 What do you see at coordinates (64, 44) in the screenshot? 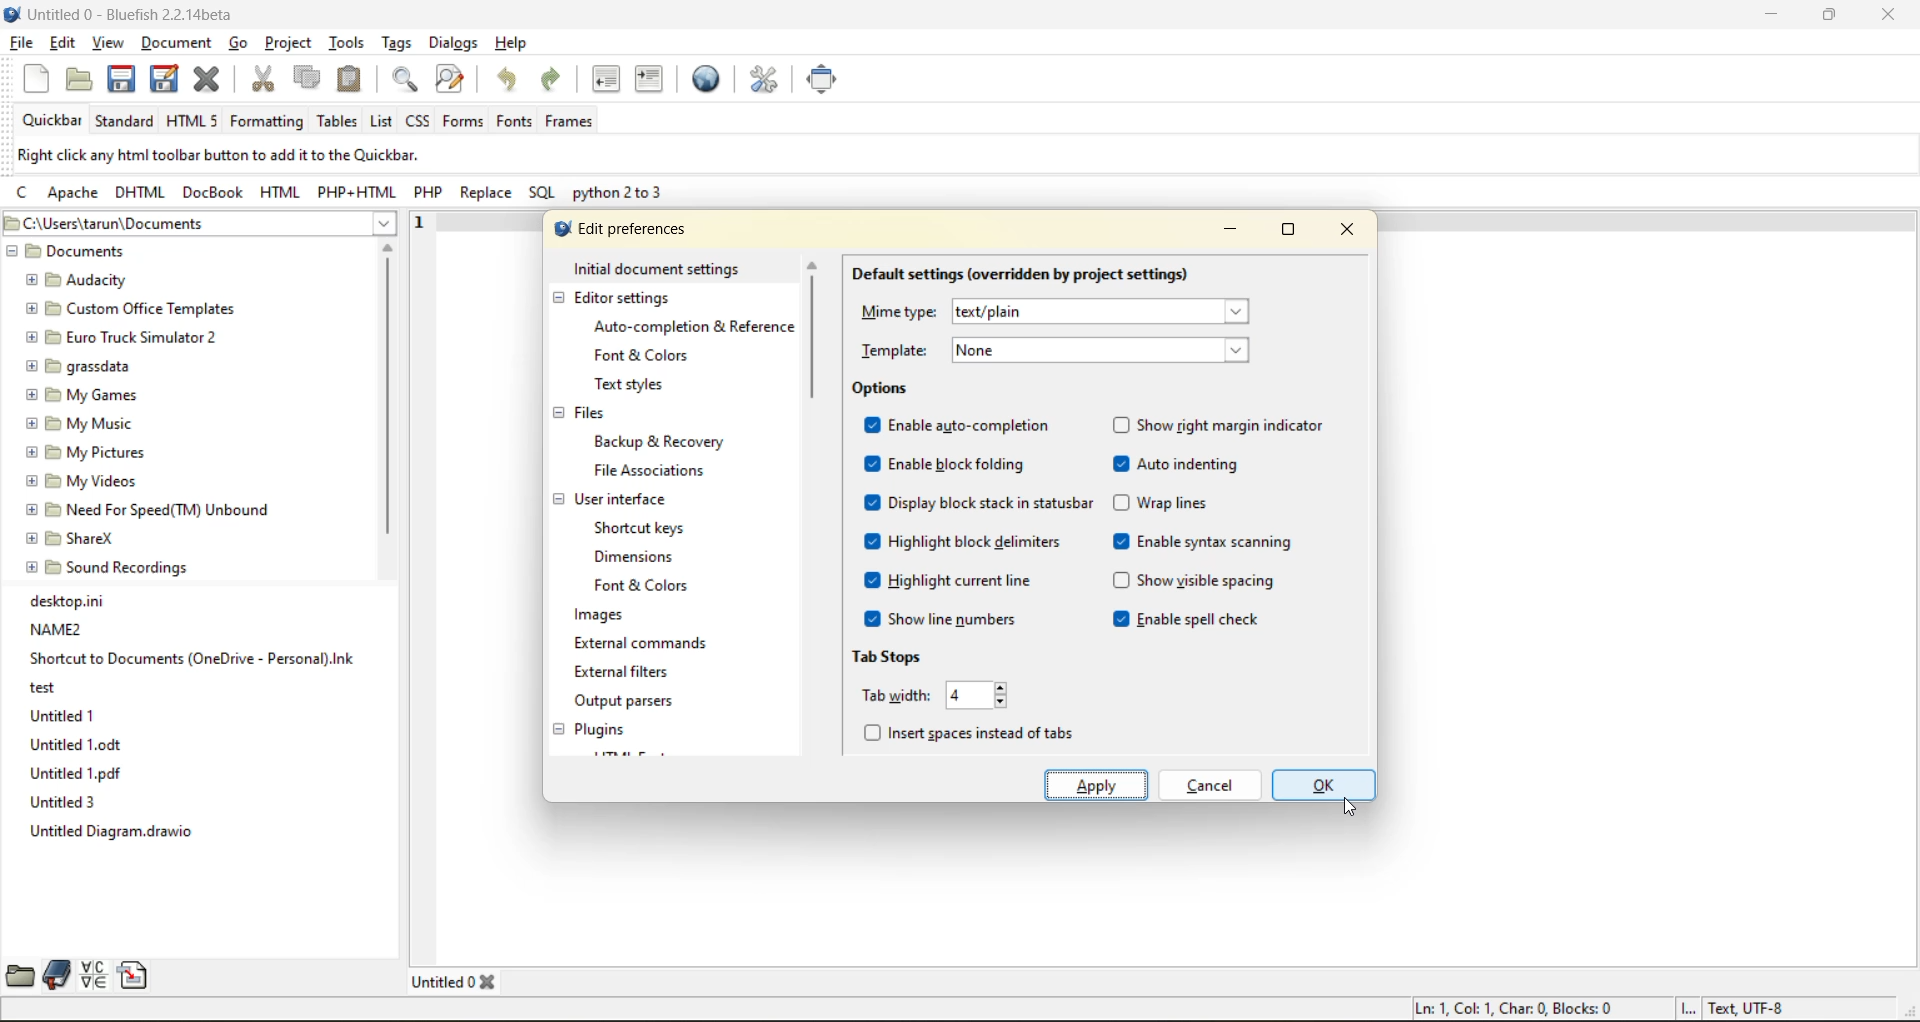
I see `edit` at bounding box center [64, 44].